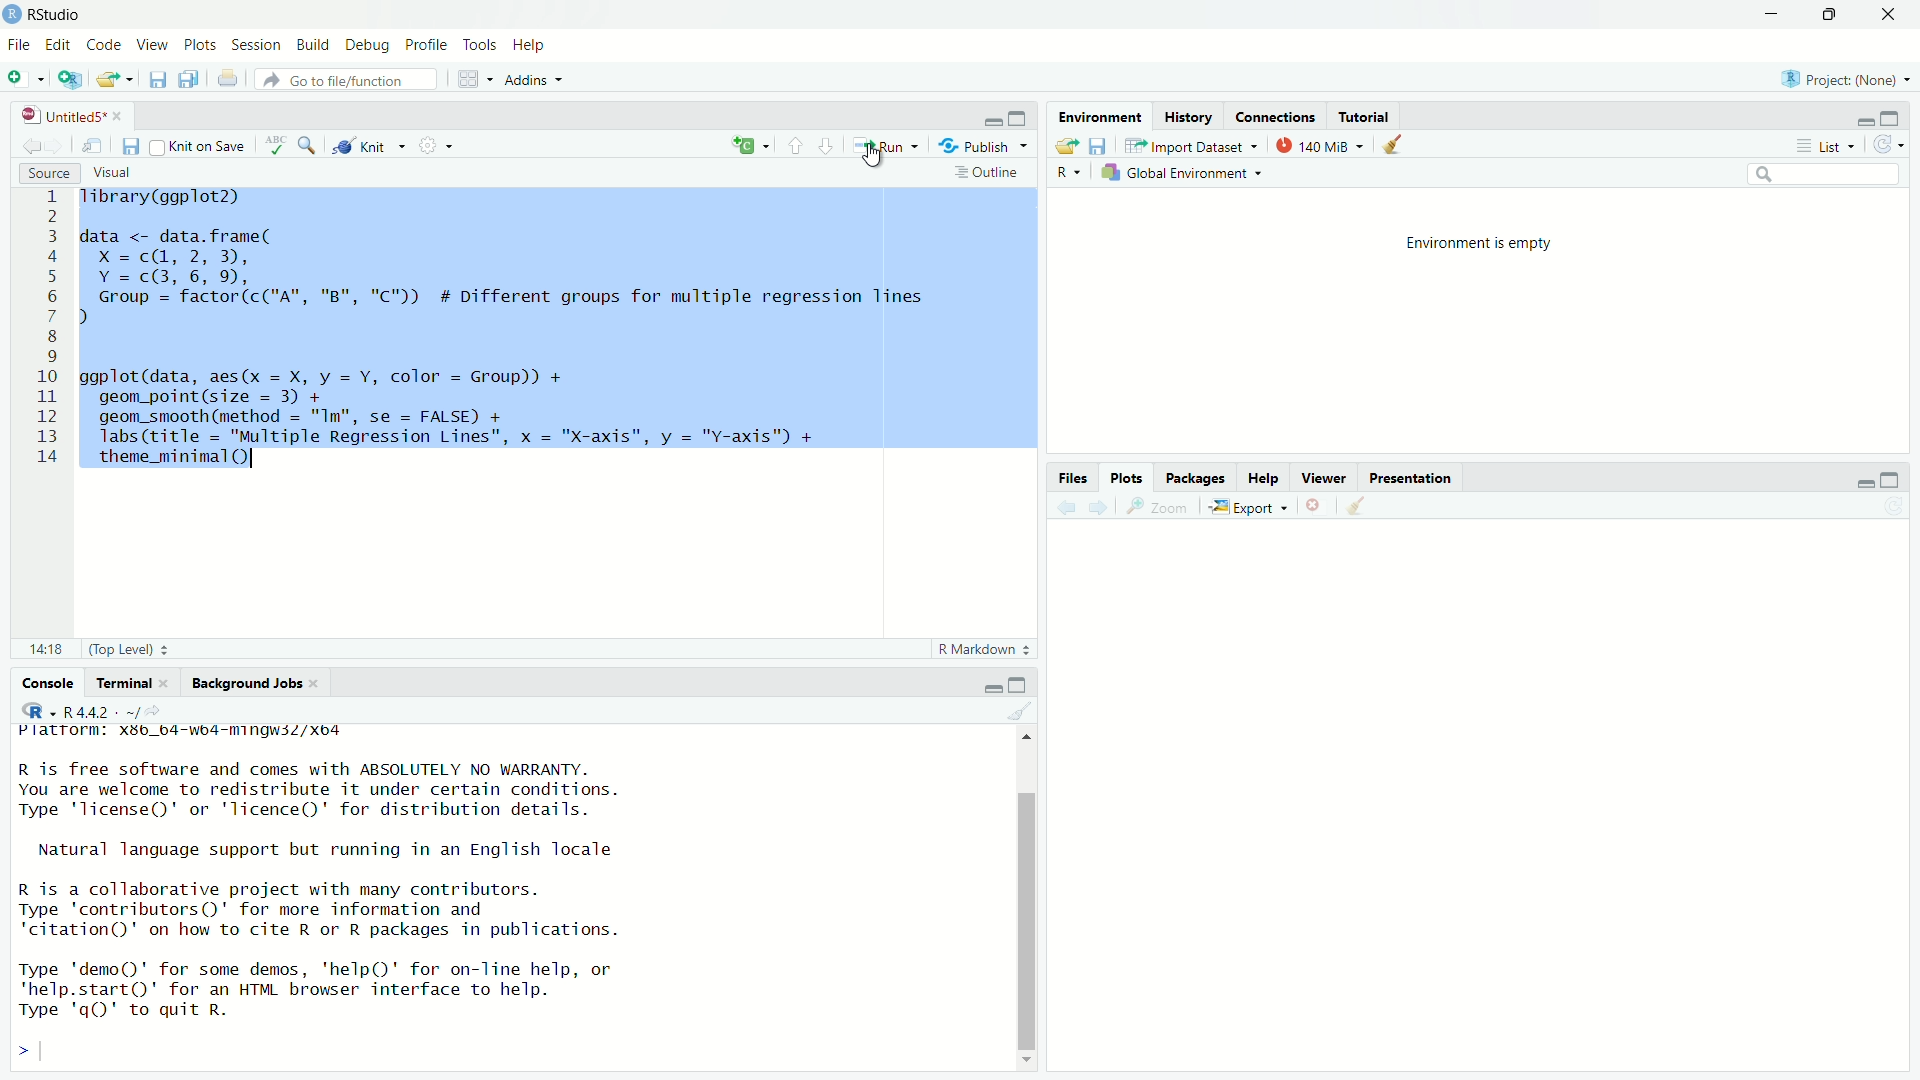  I want to click on clear, so click(1014, 712).